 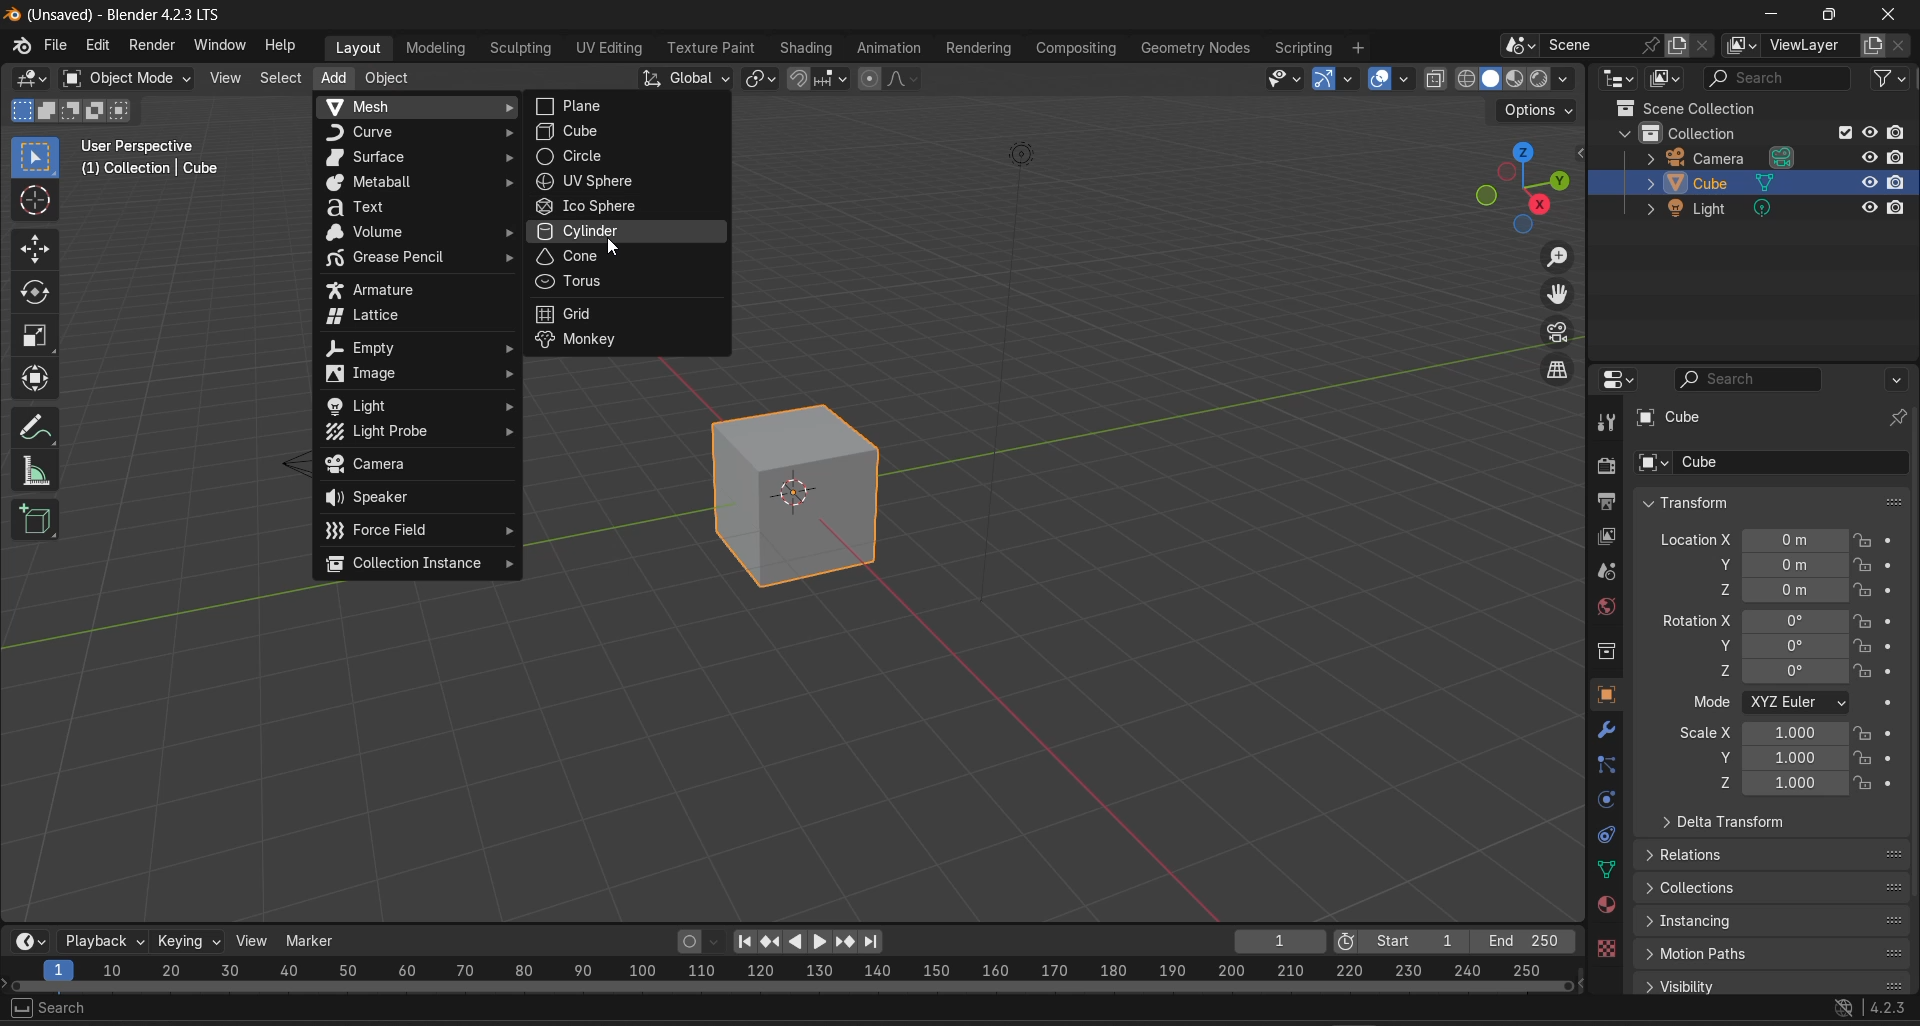 I want to click on scripting, so click(x=1303, y=45).